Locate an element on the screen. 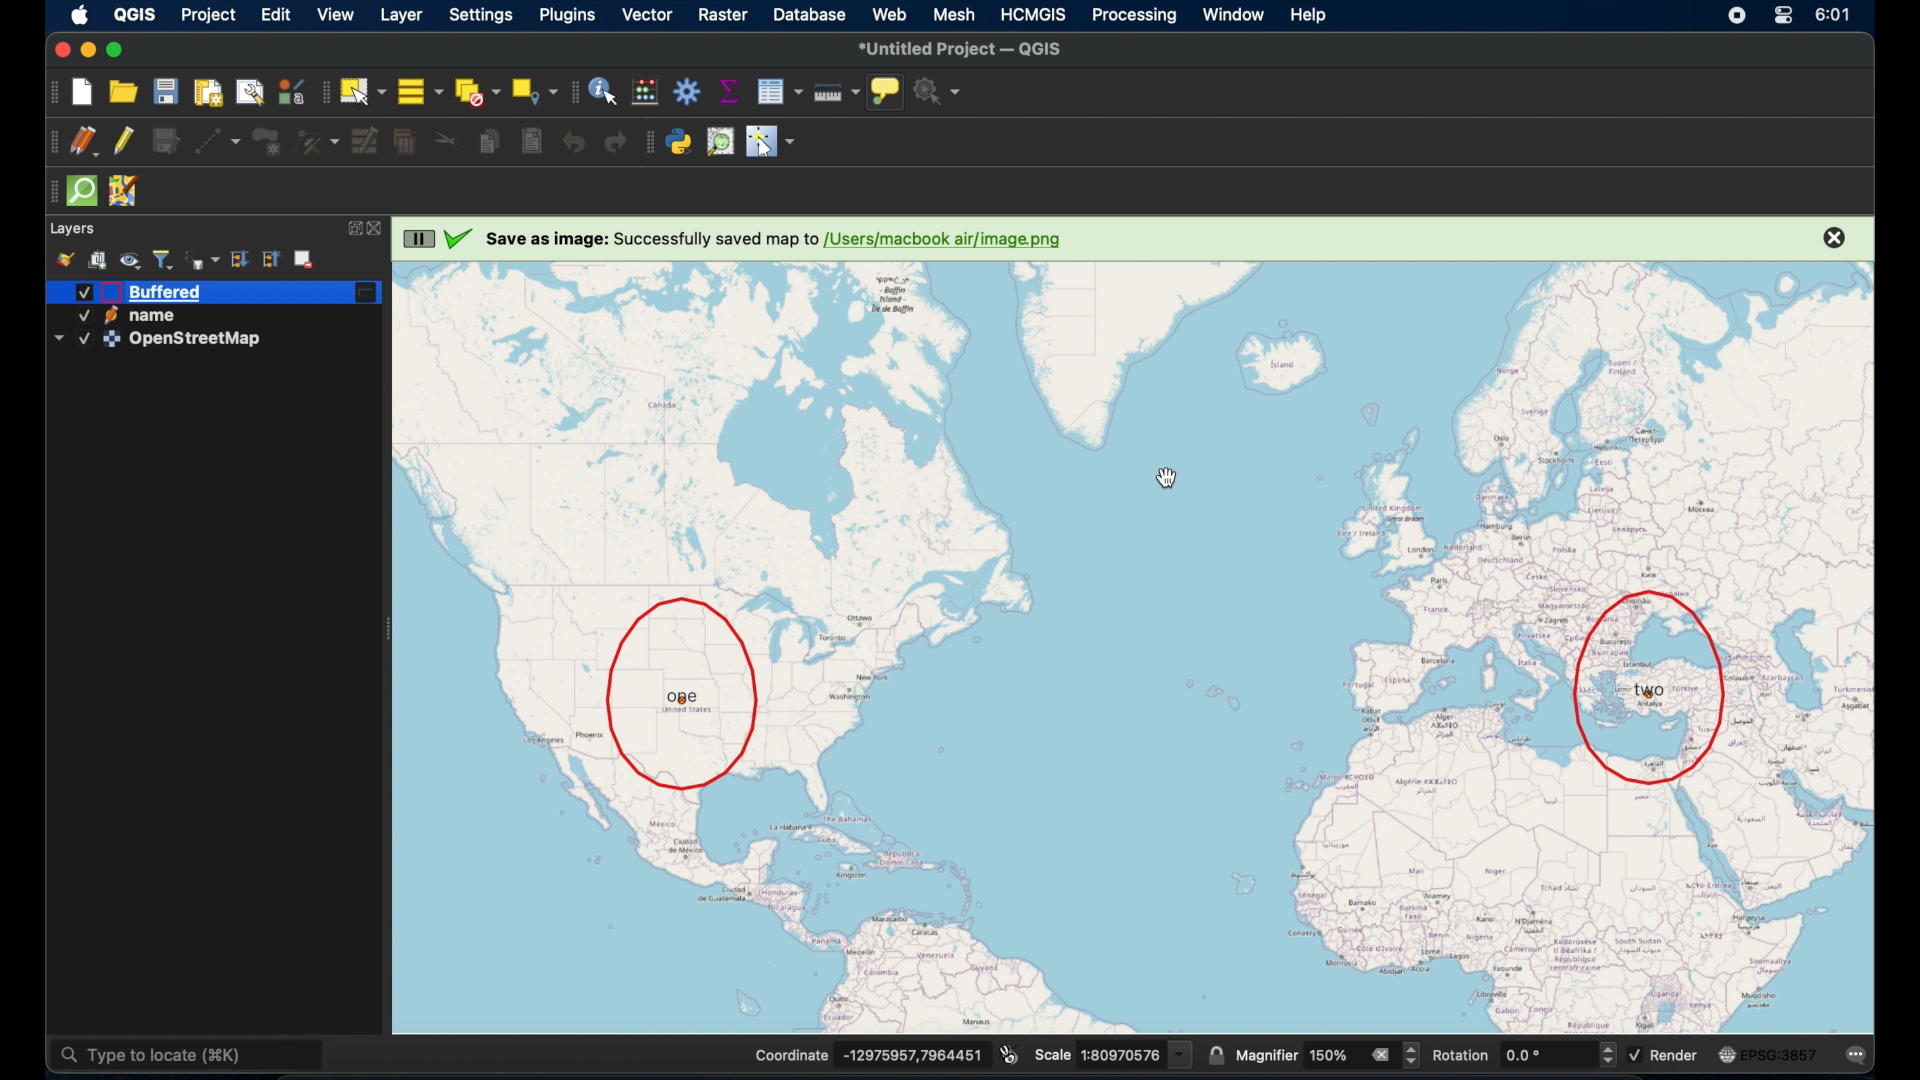  confirmation icons is located at coordinates (439, 240).